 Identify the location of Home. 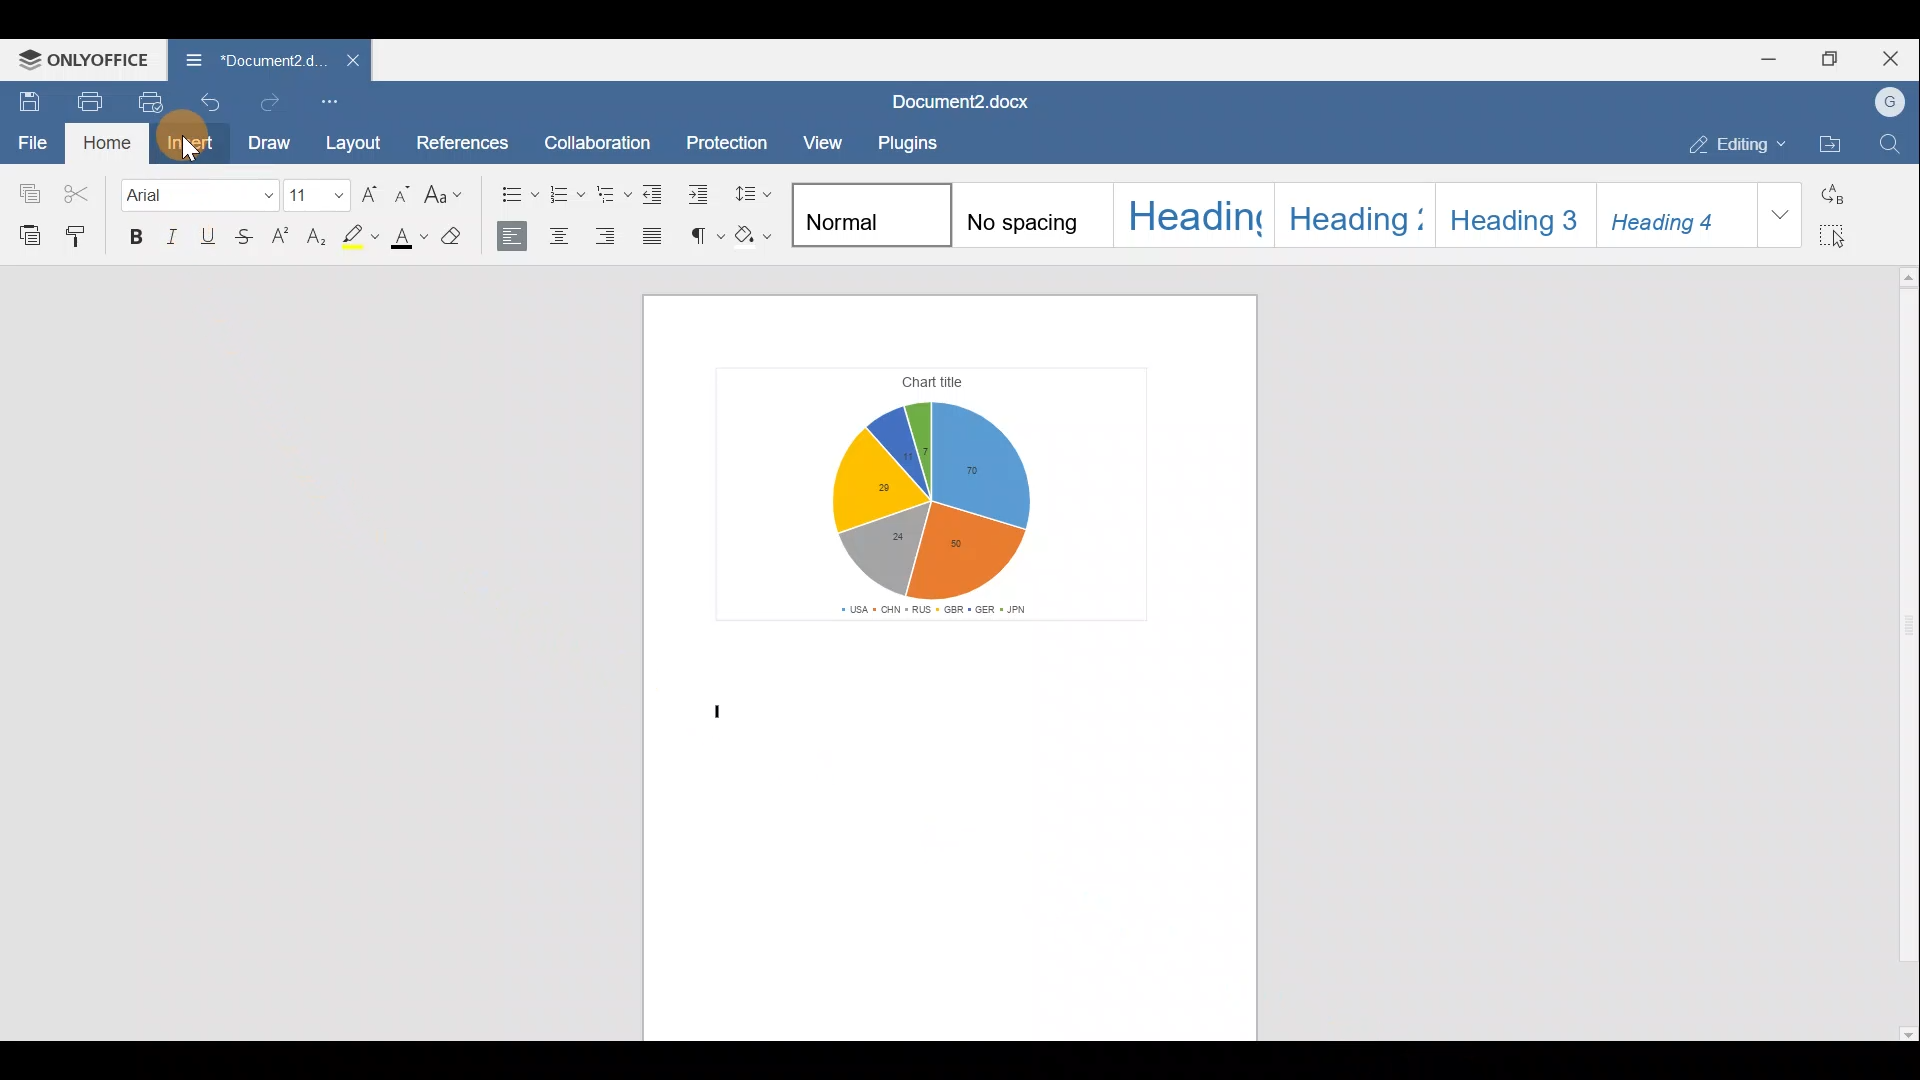
(104, 143).